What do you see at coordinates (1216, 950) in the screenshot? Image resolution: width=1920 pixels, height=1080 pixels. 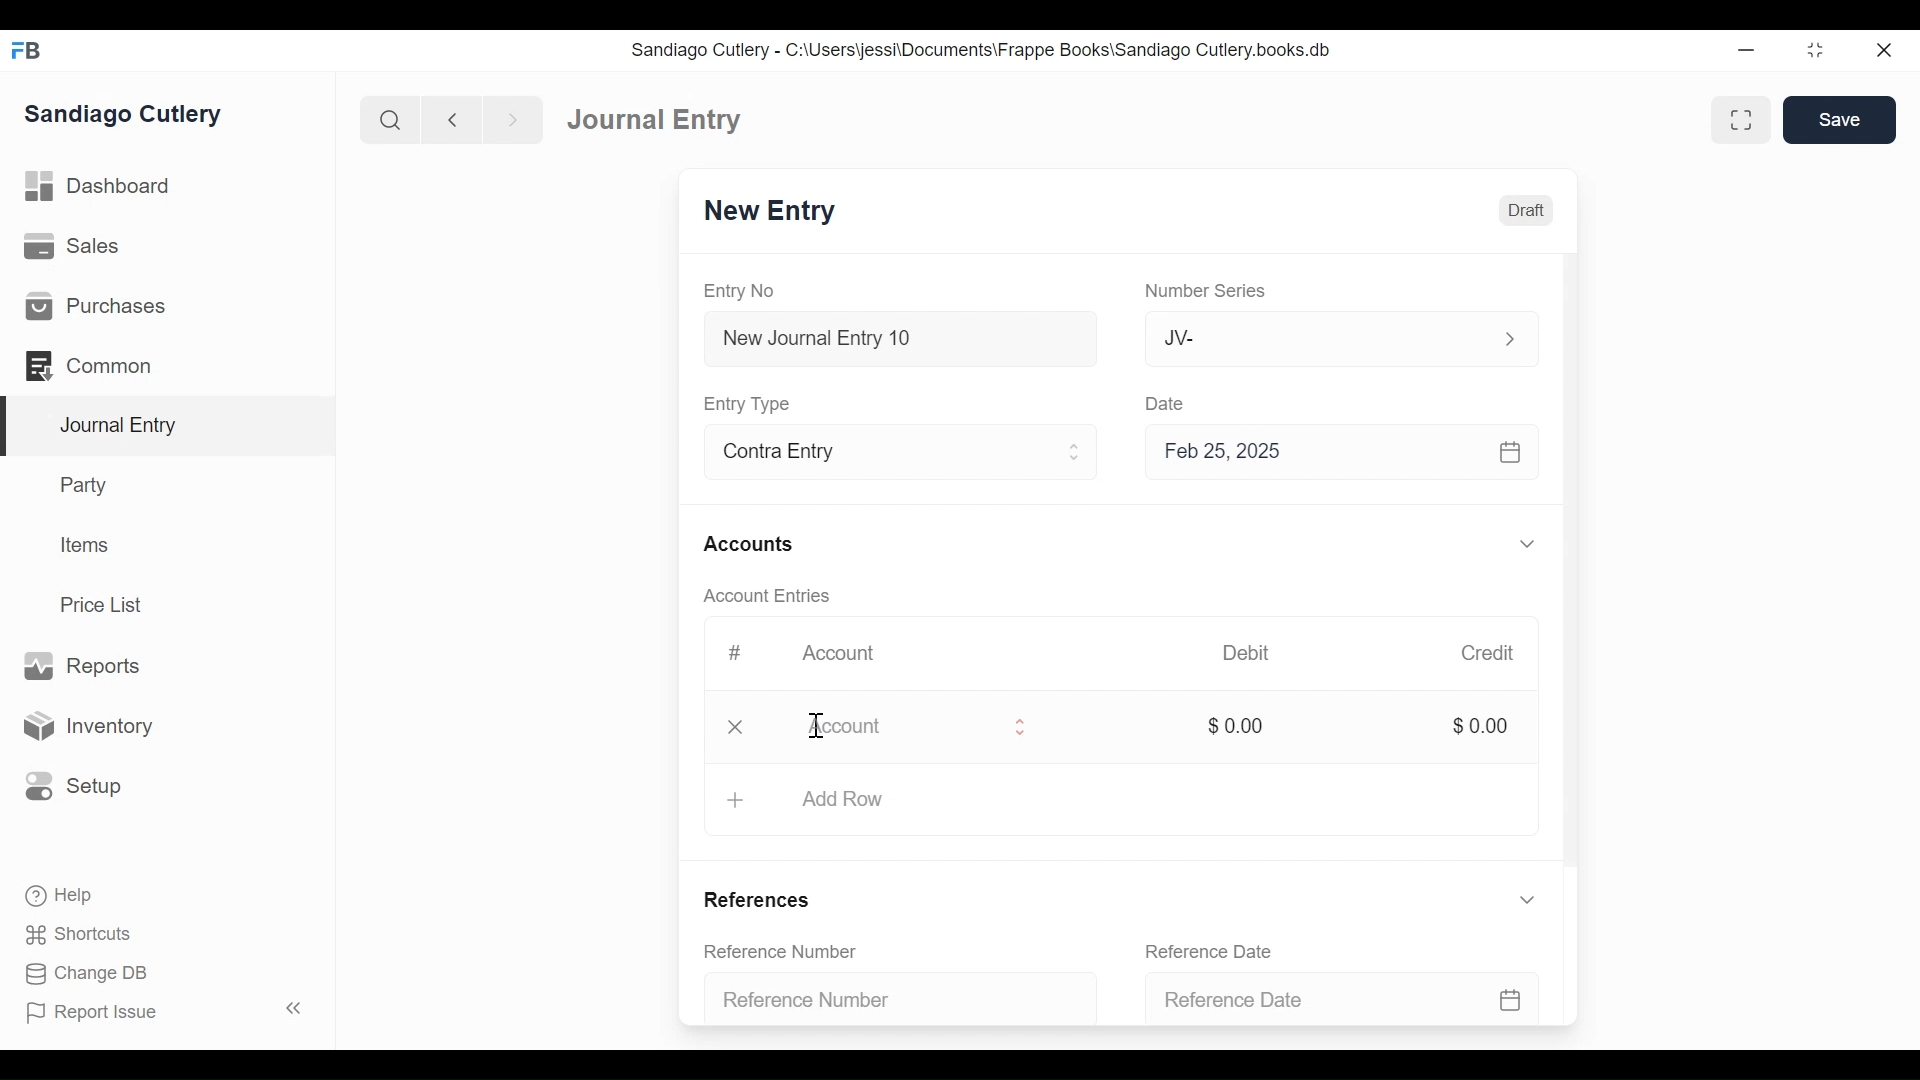 I see `Reference Date` at bounding box center [1216, 950].